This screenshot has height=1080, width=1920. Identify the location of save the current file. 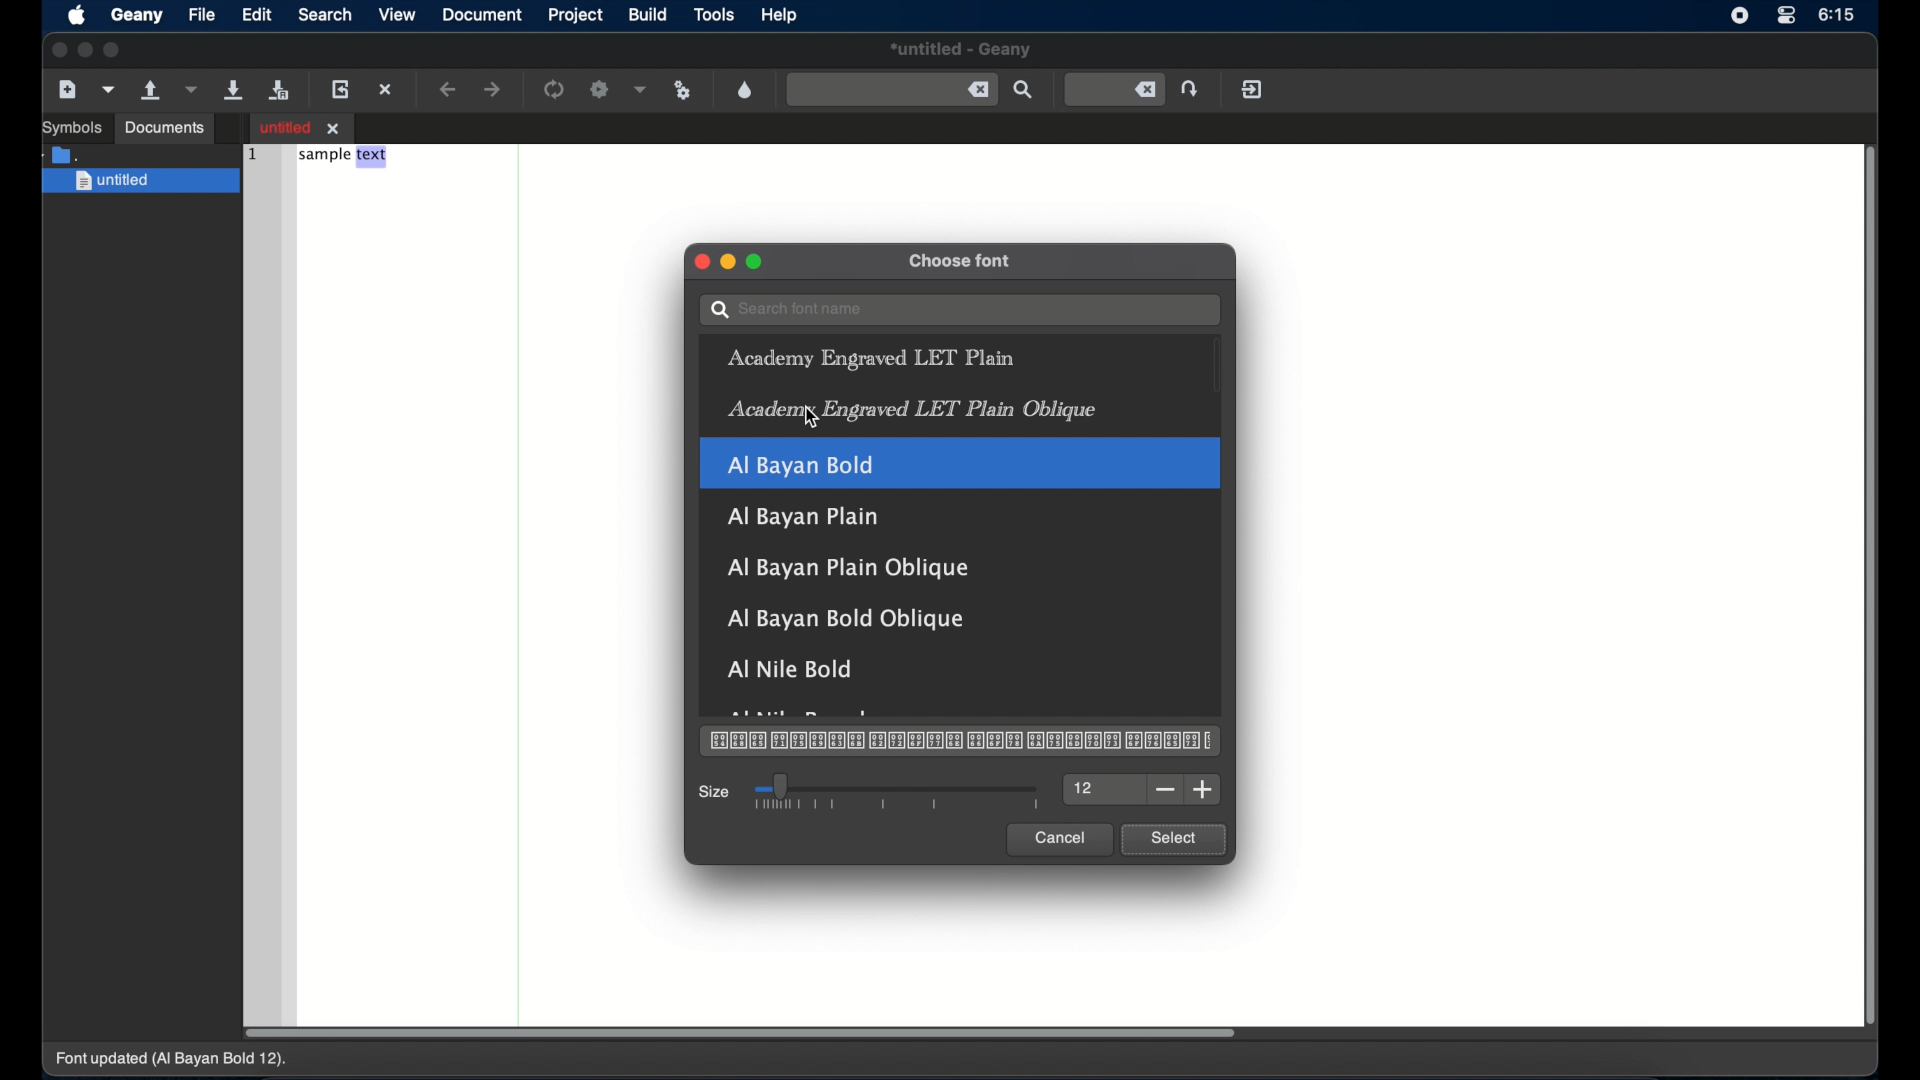
(233, 89).